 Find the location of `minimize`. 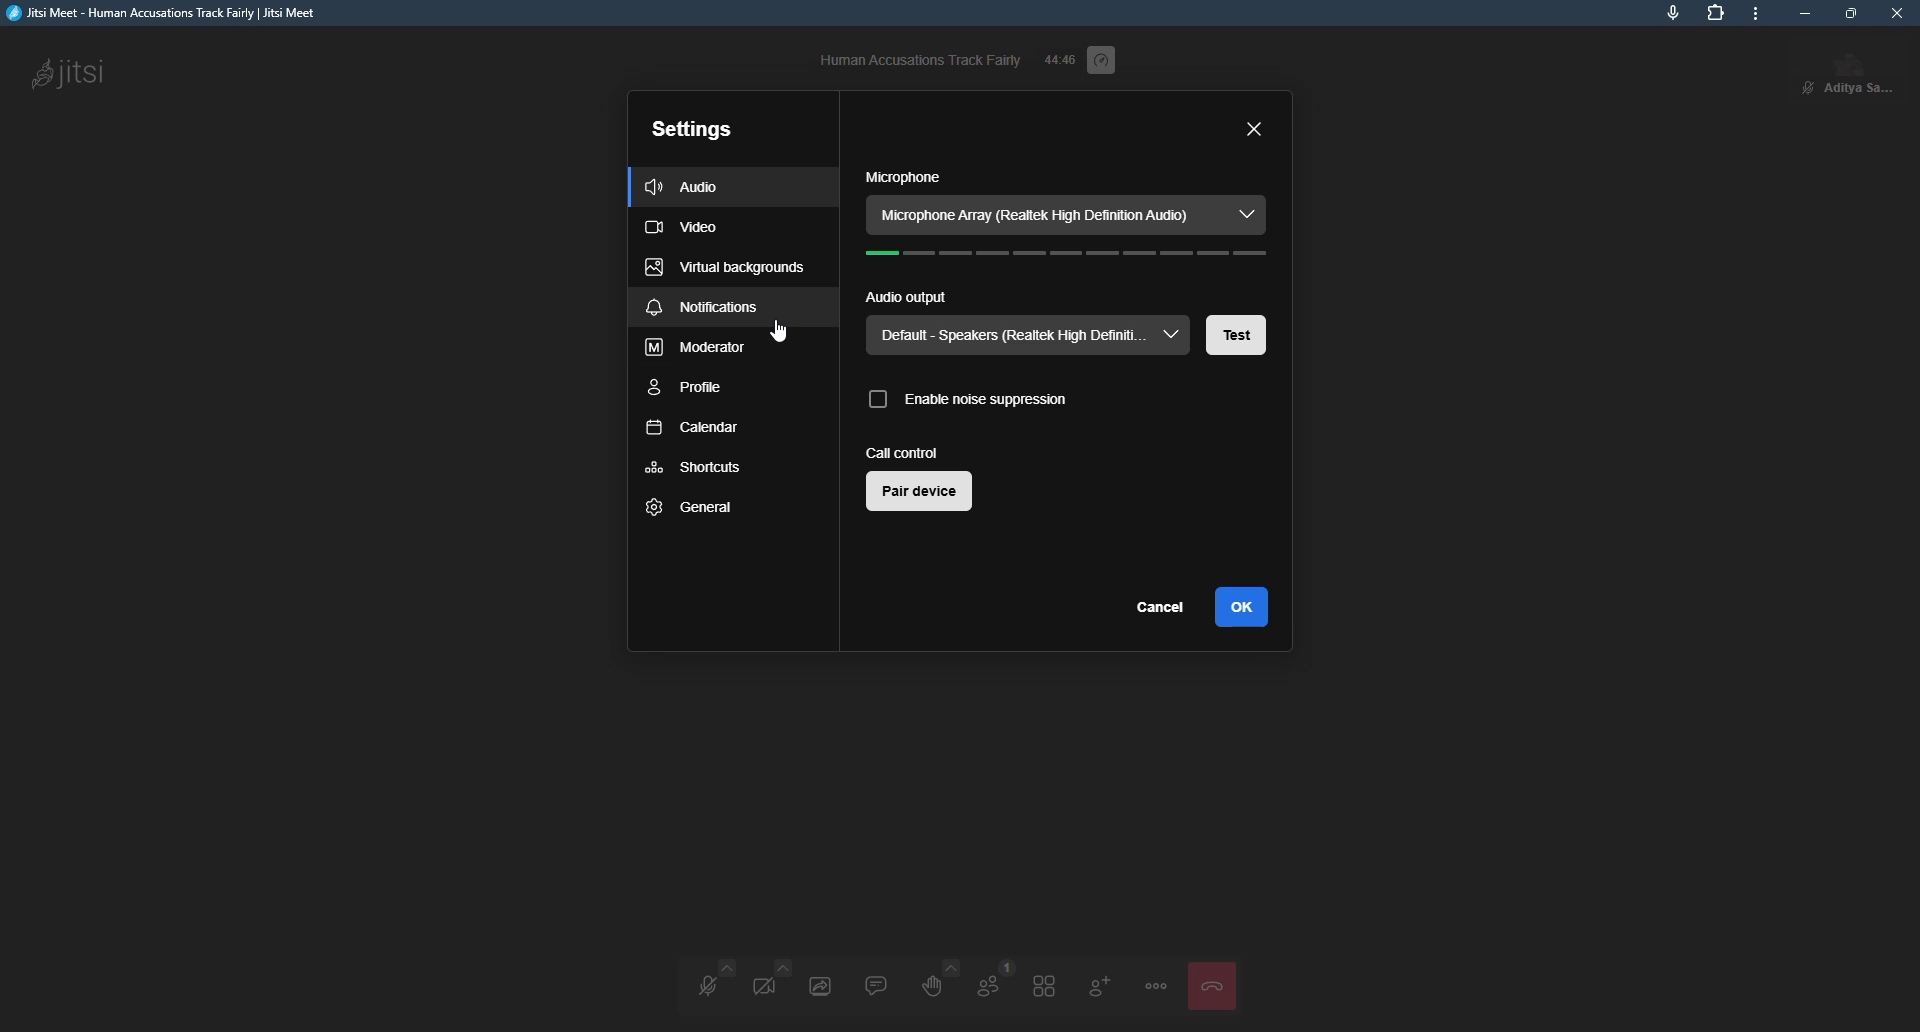

minimize is located at coordinates (1804, 13).